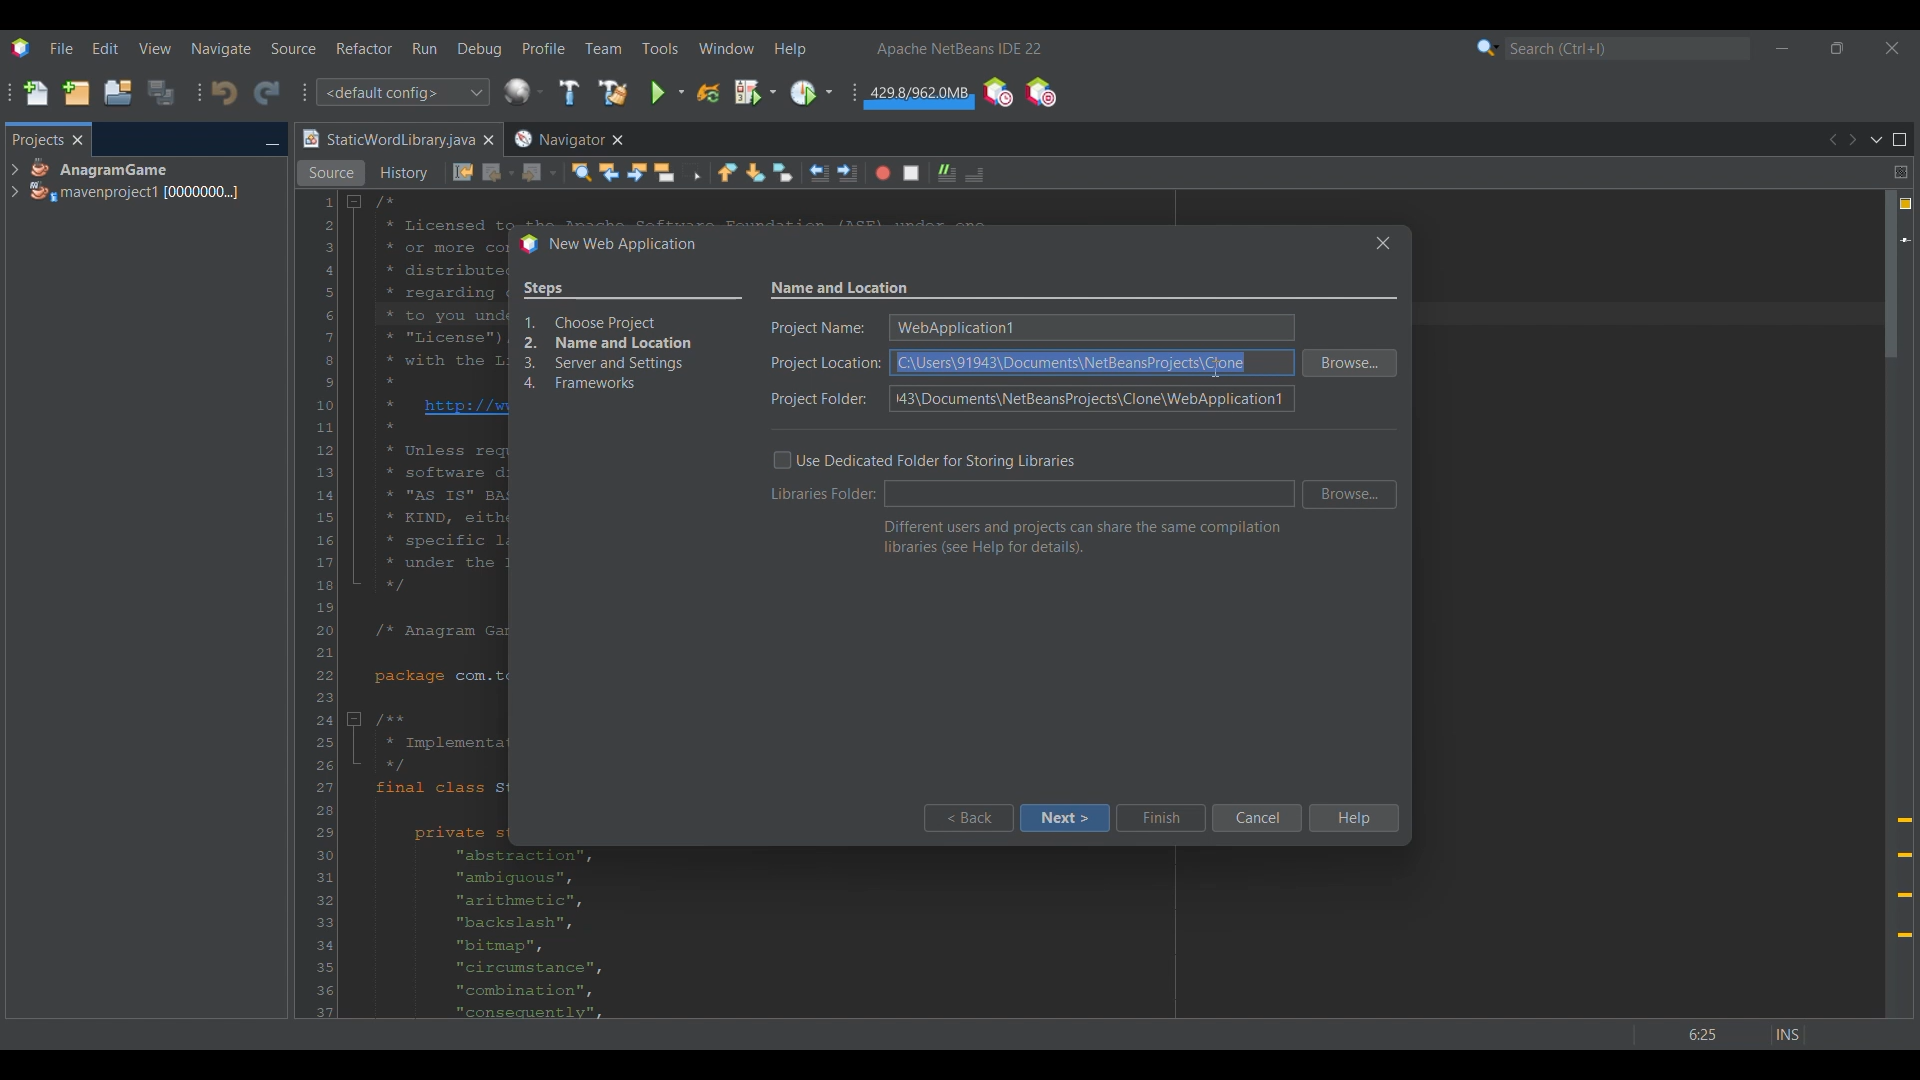 The image size is (1920, 1080). Describe the element at coordinates (76, 92) in the screenshot. I see `New project` at that location.